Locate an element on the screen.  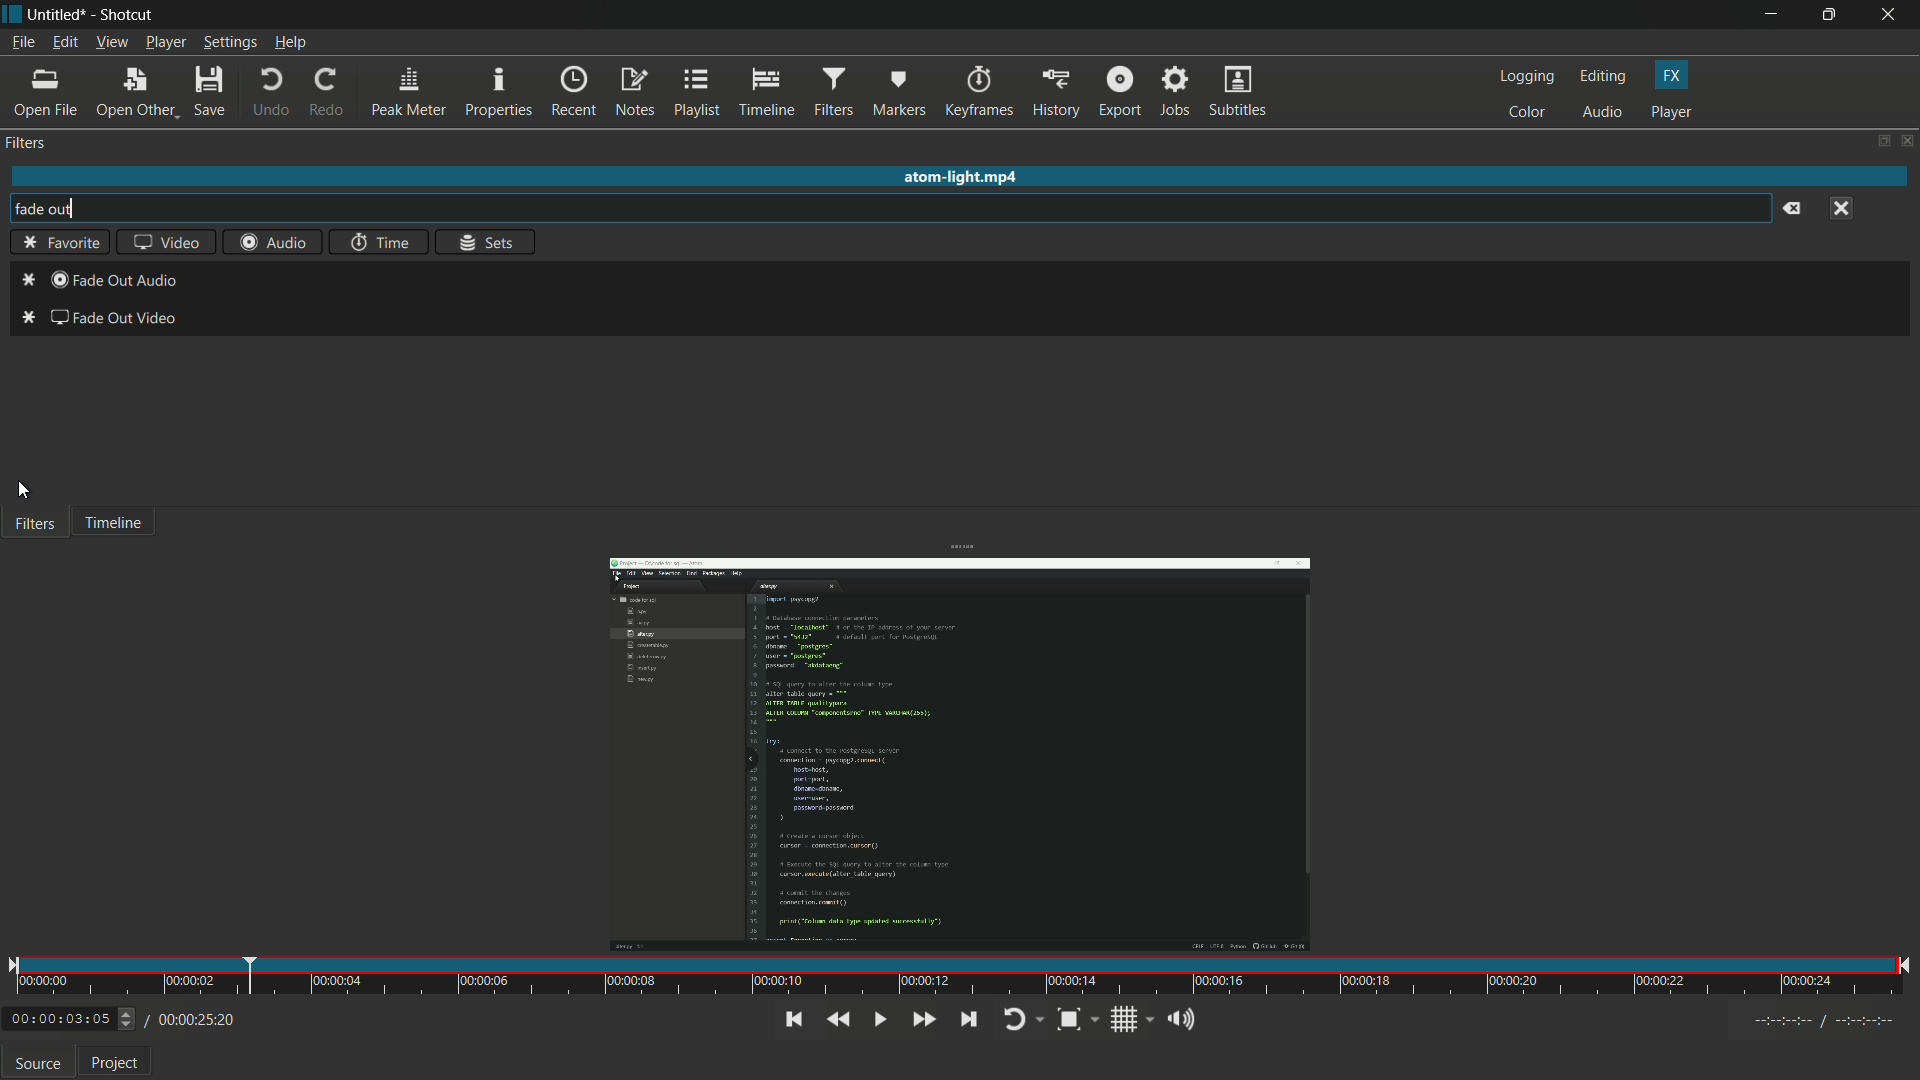
file menu is located at coordinates (22, 42).